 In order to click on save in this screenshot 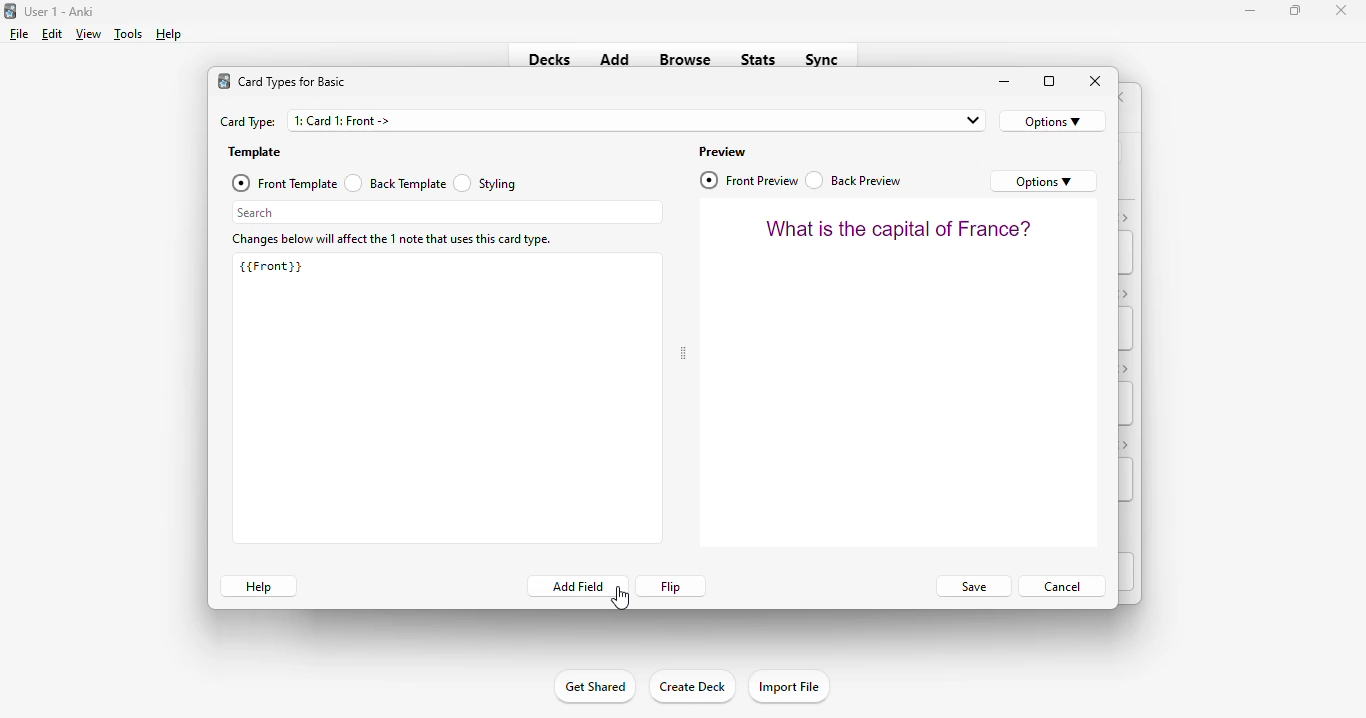, I will do `click(972, 587)`.